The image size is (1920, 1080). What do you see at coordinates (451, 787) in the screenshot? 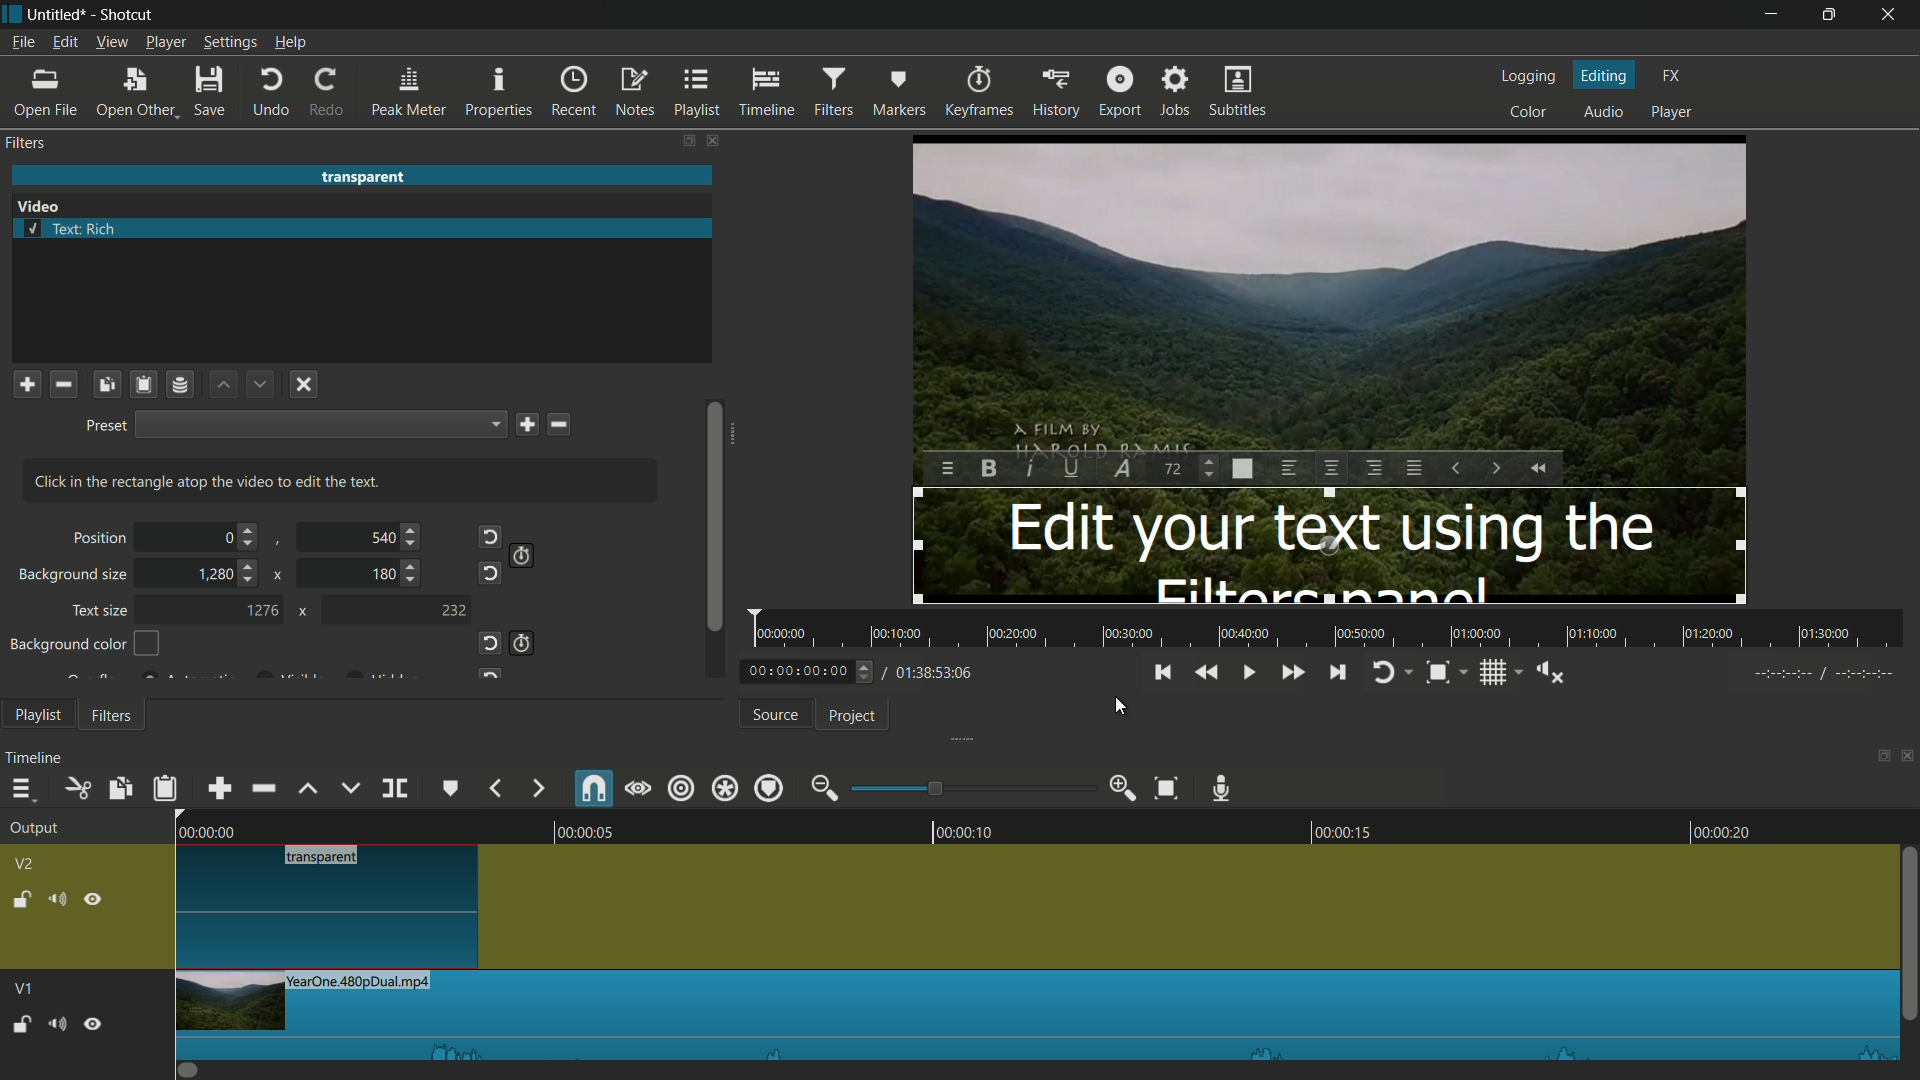
I see `create or edit marker` at bounding box center [451, 787].